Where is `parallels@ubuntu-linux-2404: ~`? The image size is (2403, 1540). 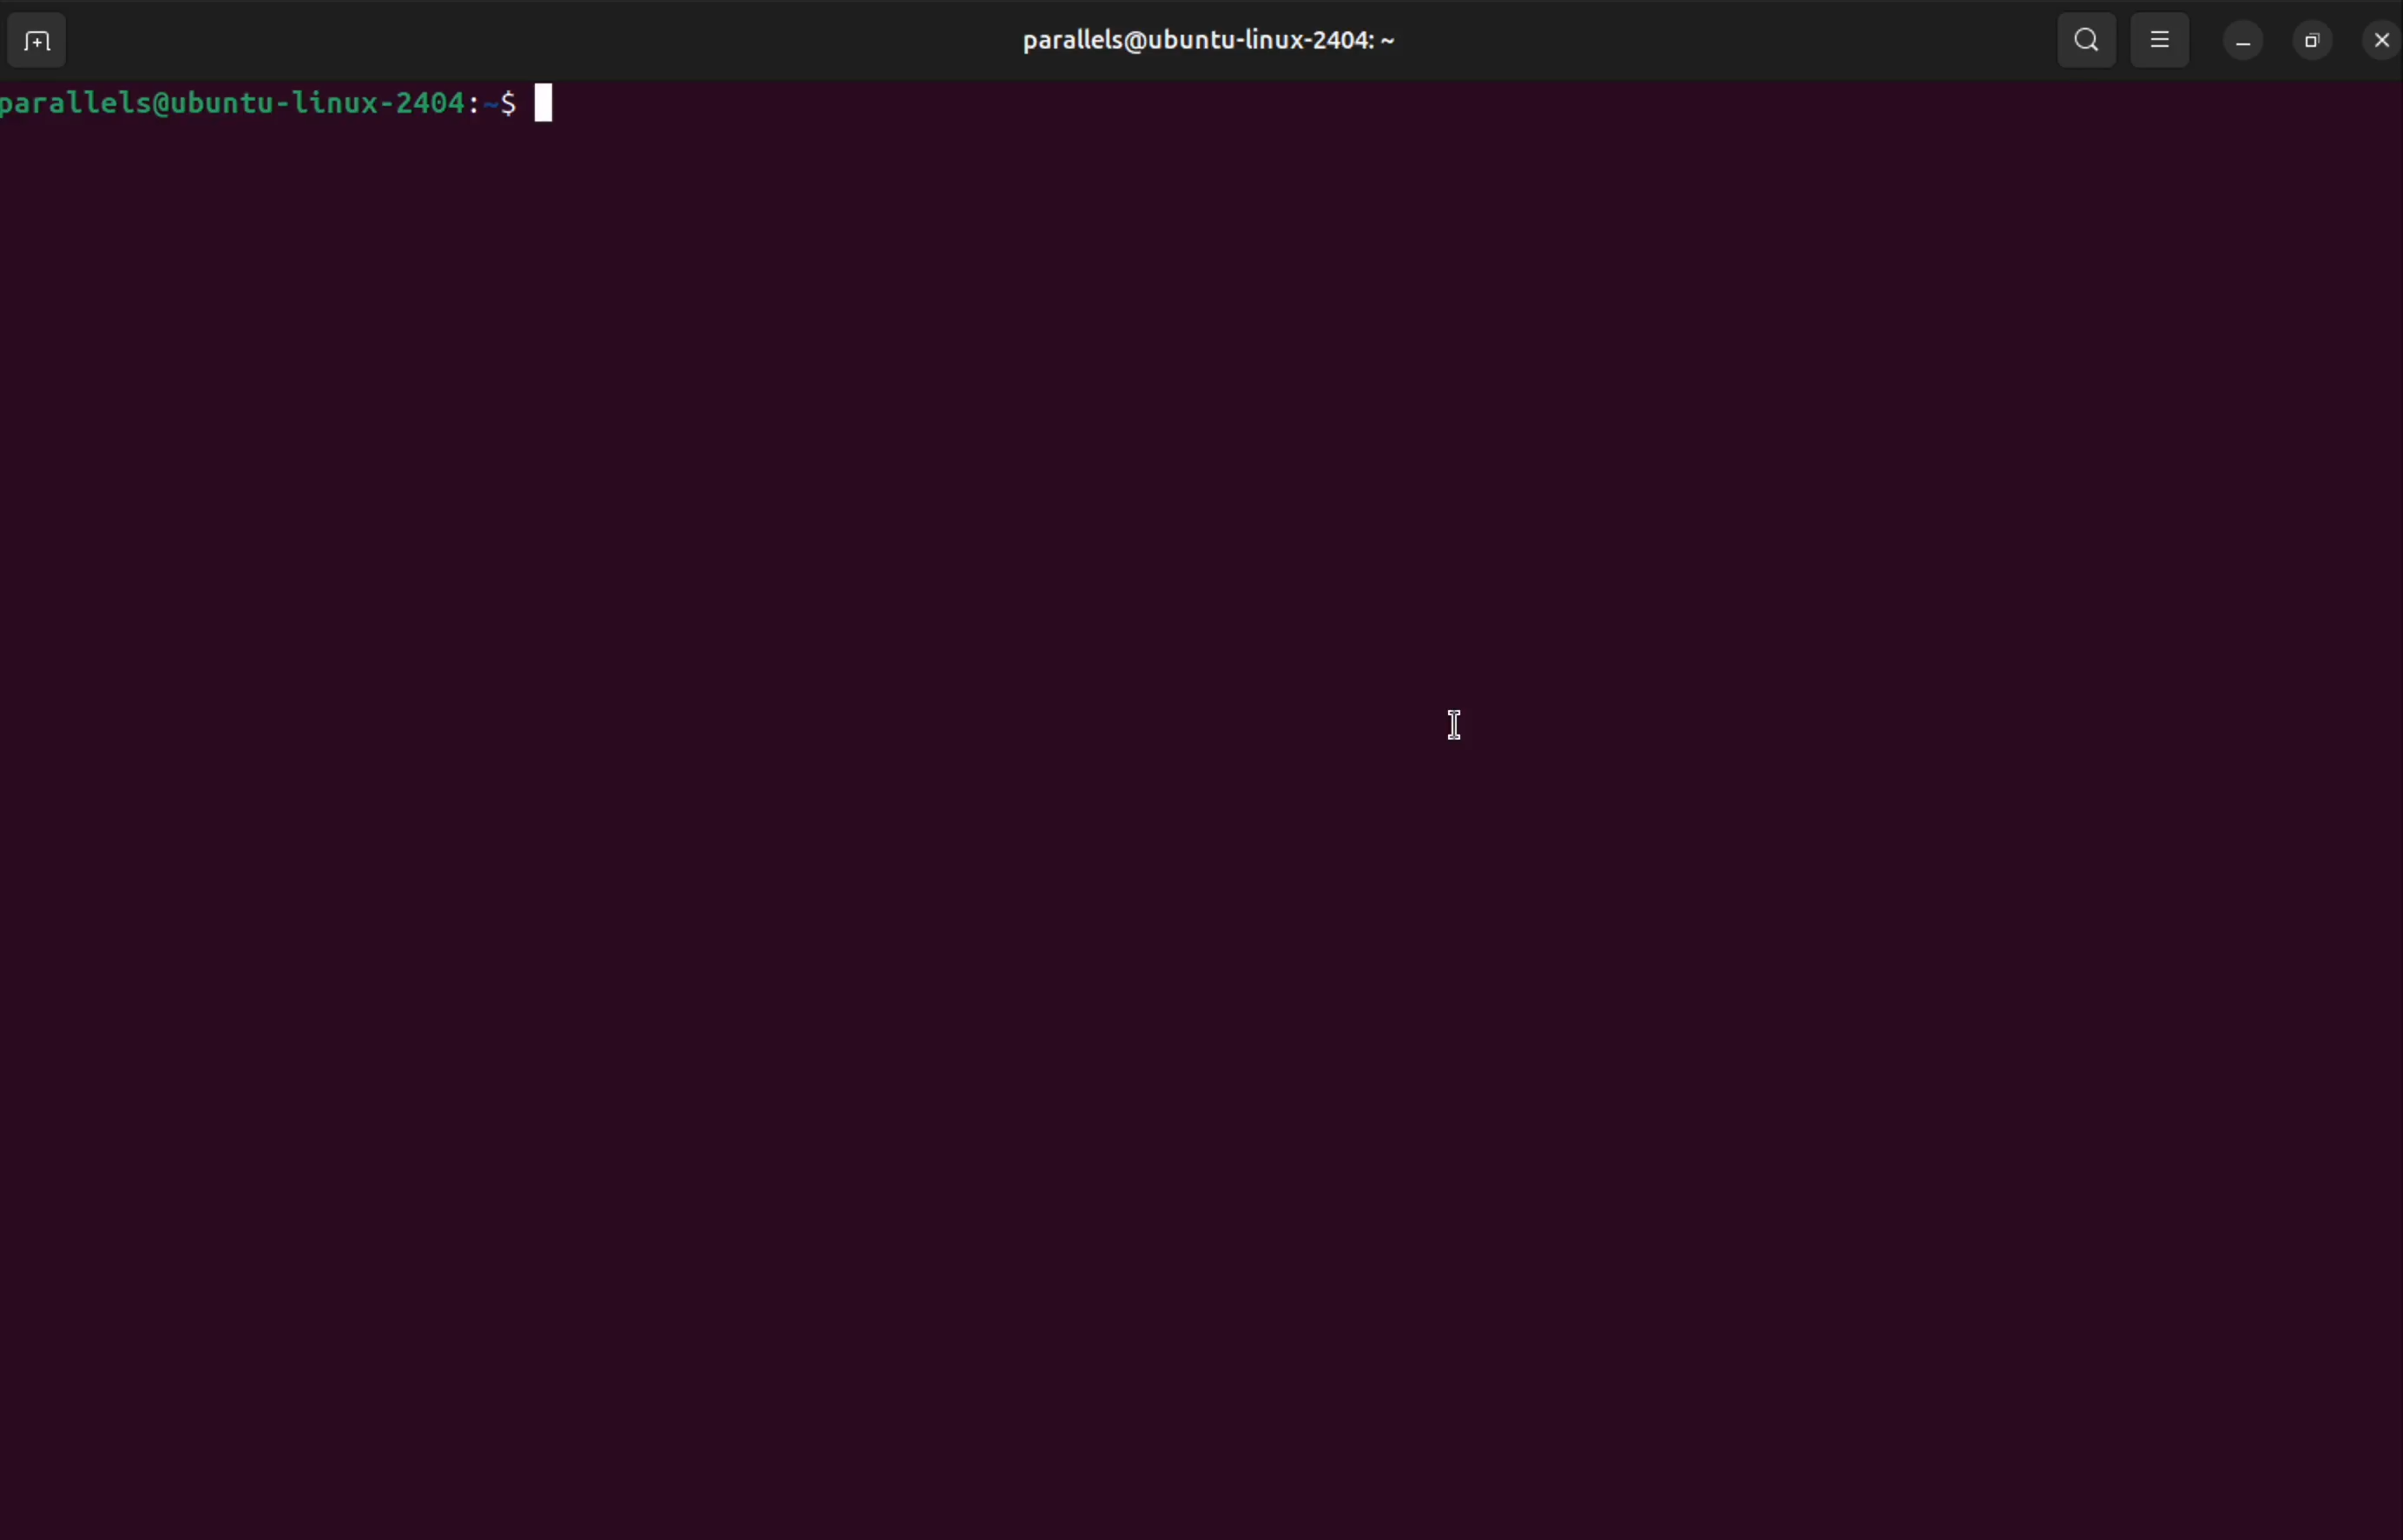
parallels@ubuntu-linux-2404: ~ is located at coordinates (1204, 42).